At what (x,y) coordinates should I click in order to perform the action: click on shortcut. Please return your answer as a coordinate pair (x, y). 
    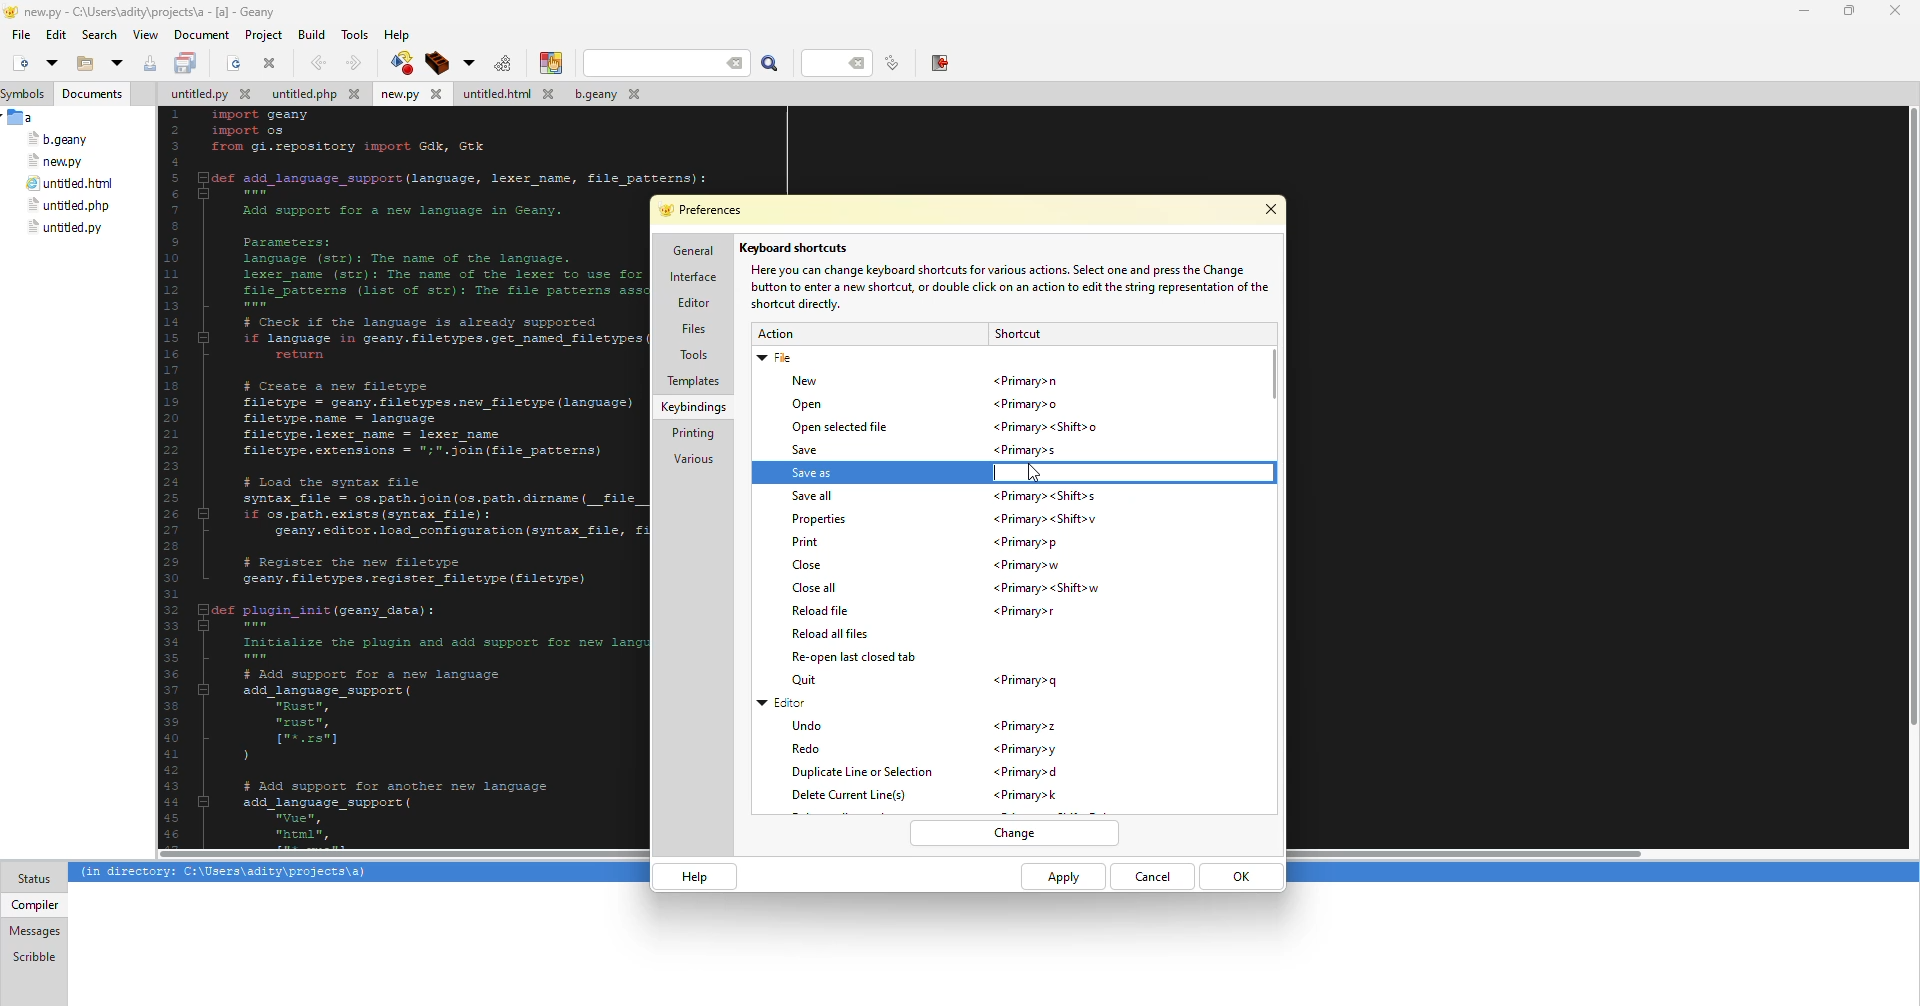
    Looking at the image, I should click on (1028, 612).